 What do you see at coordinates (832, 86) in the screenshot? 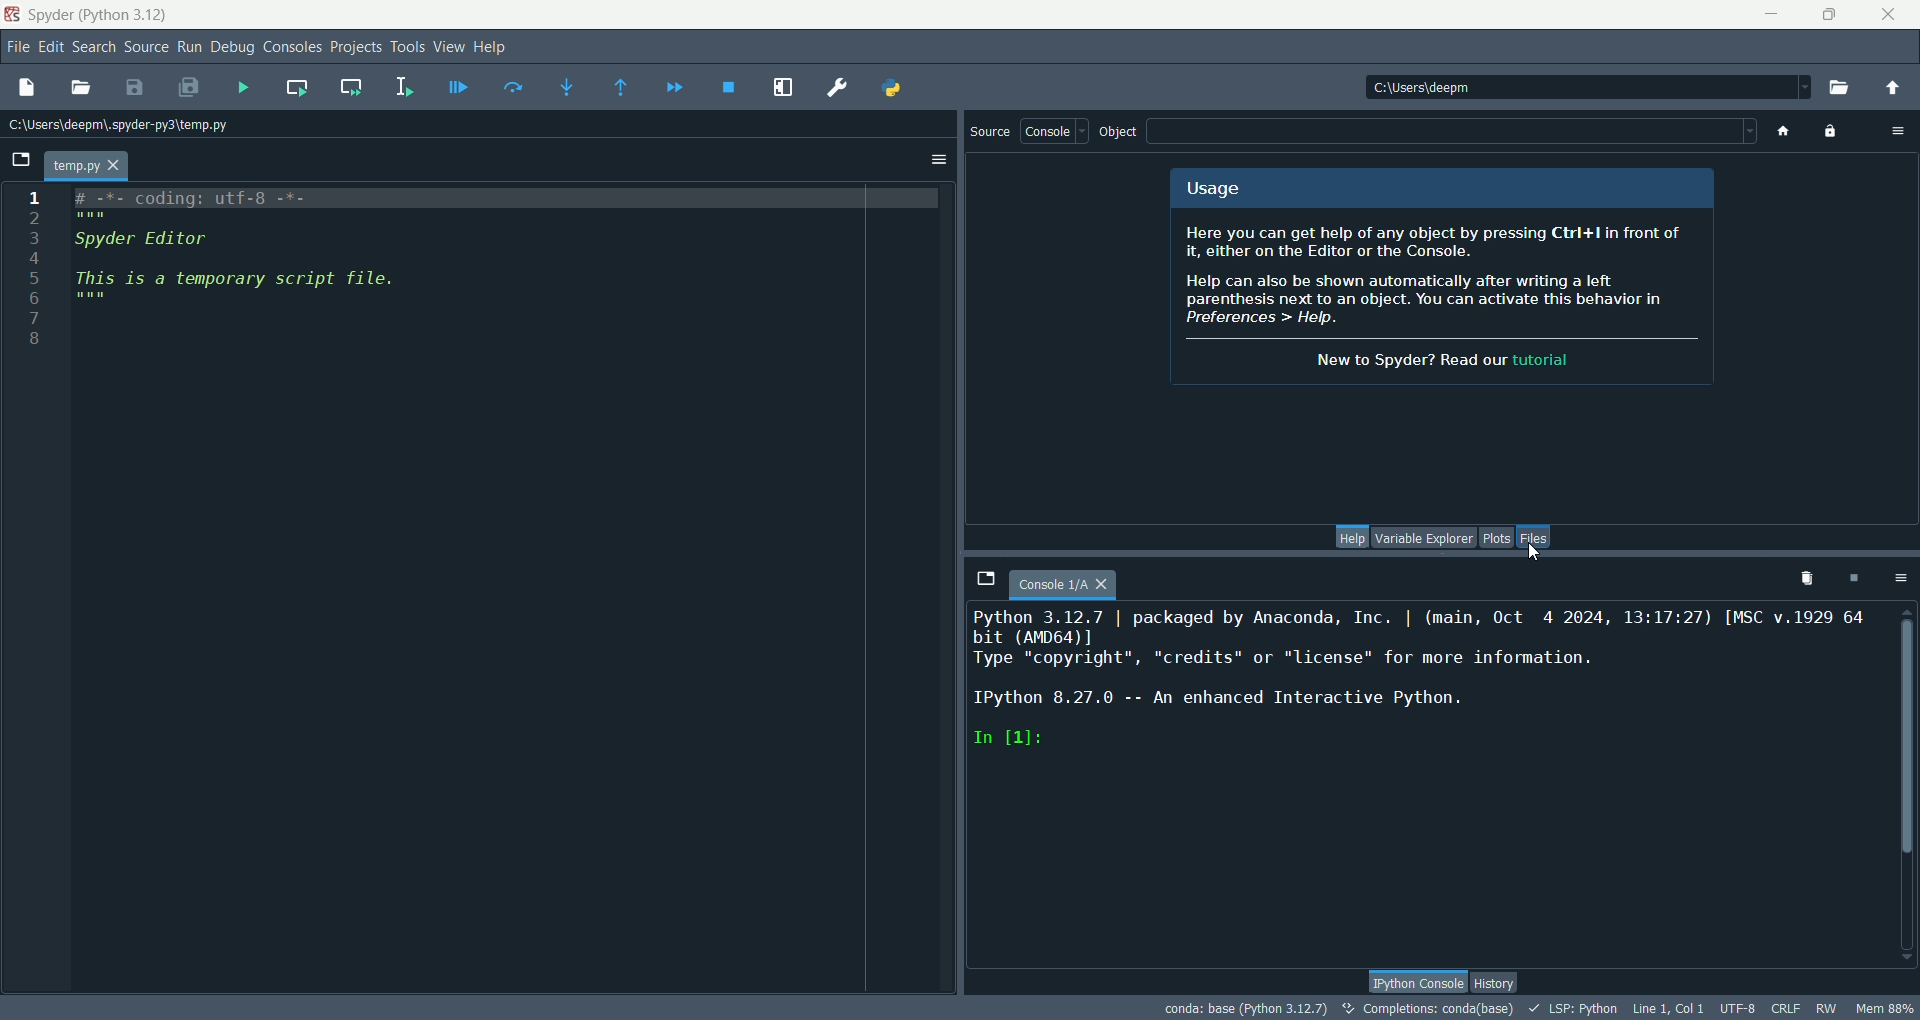
I see `preferences` at bounding box center [832, 86].